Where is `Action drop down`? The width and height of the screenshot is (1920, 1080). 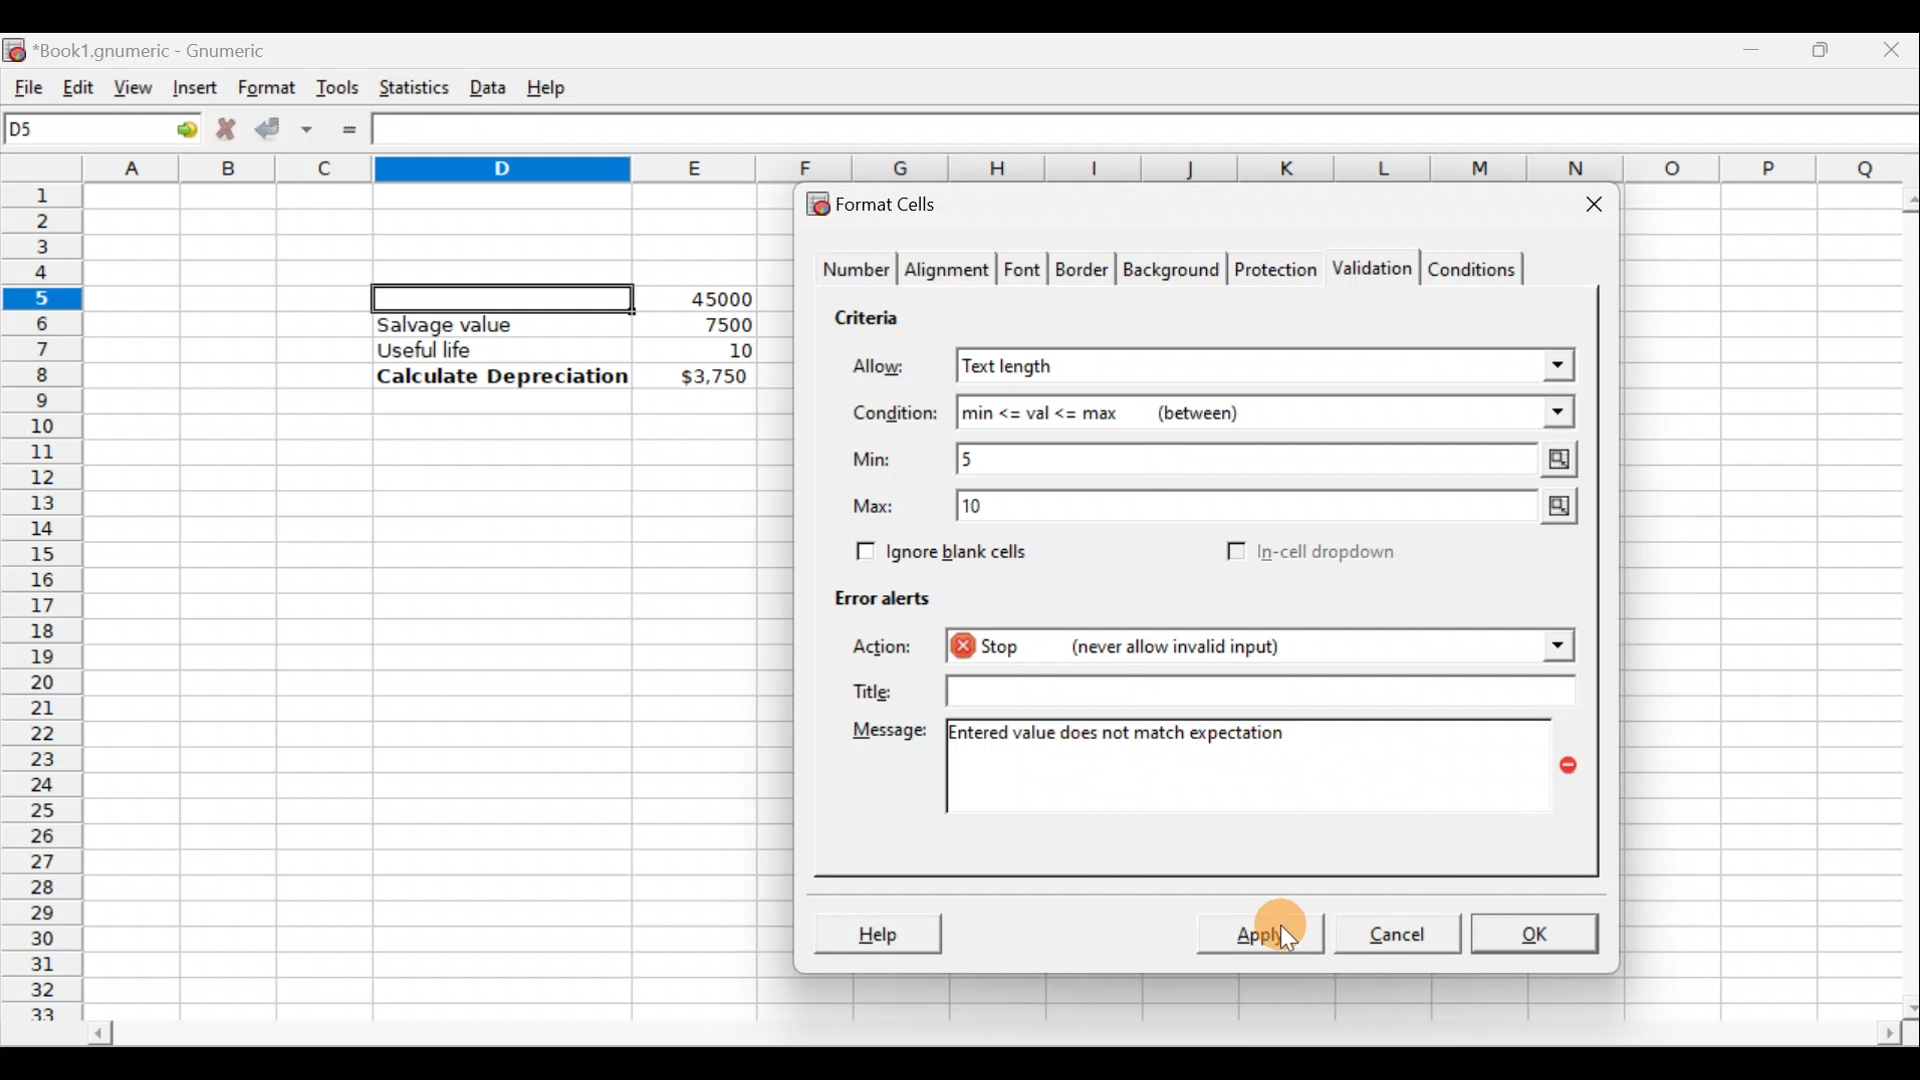 Action drop down is located at coordinates (1542, 646).